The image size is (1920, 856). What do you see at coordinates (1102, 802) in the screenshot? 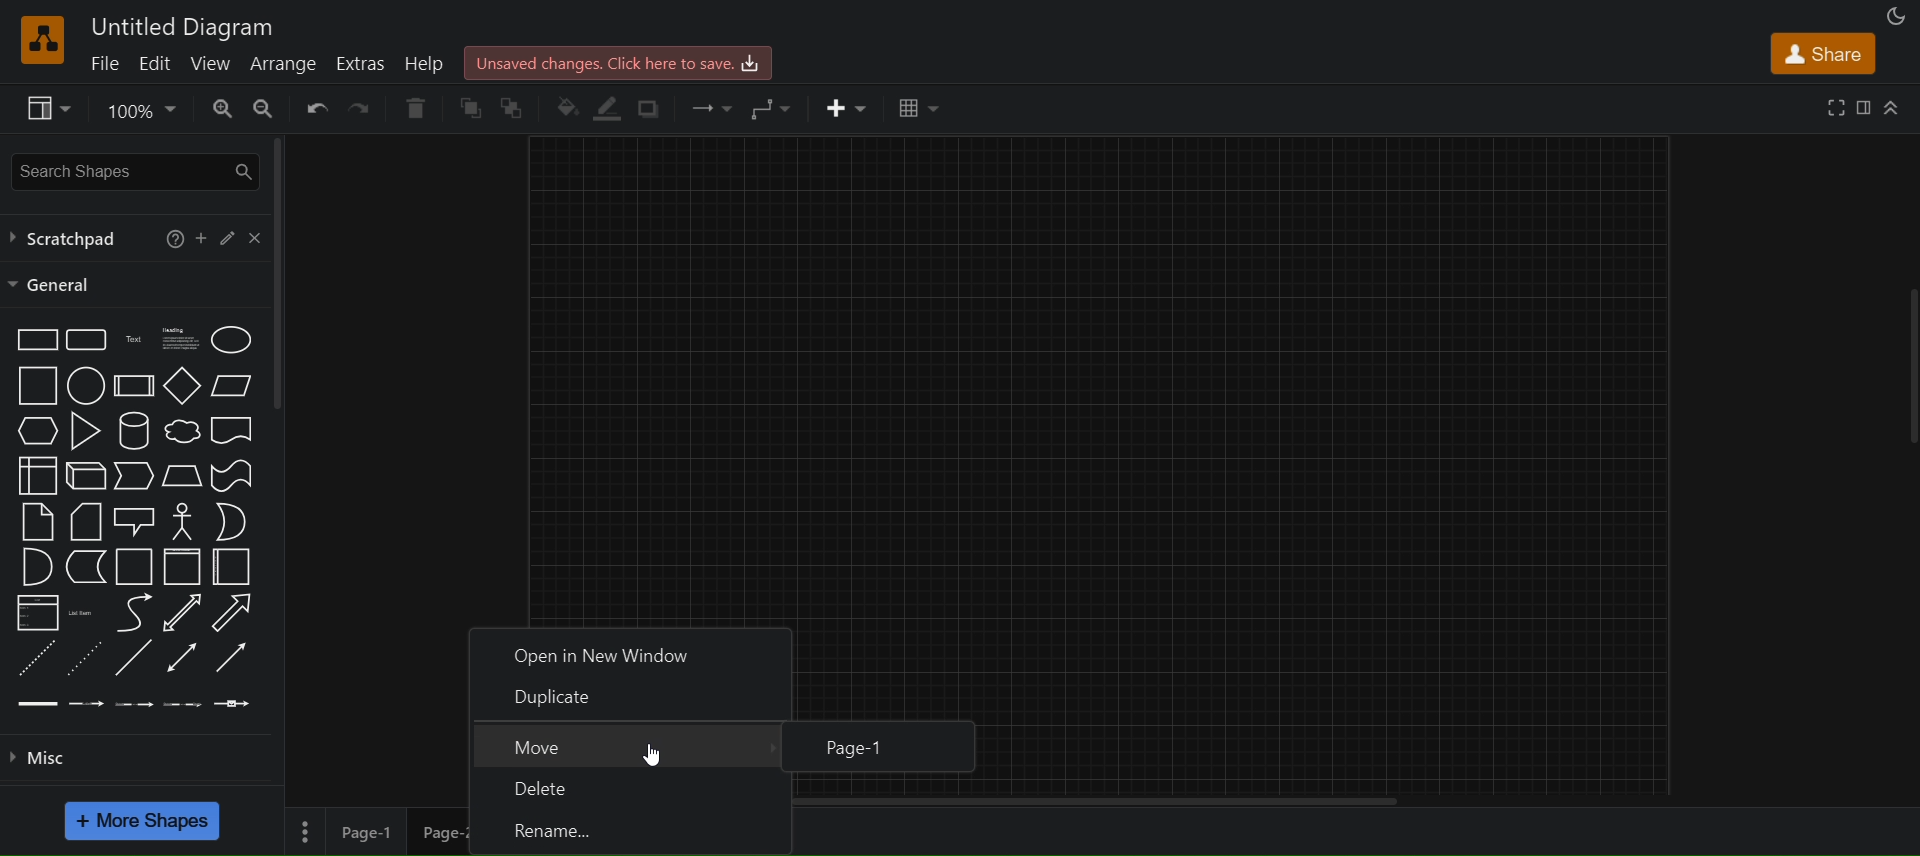
I see `horizontal scroll bar` at bounding box center [1102, 802].